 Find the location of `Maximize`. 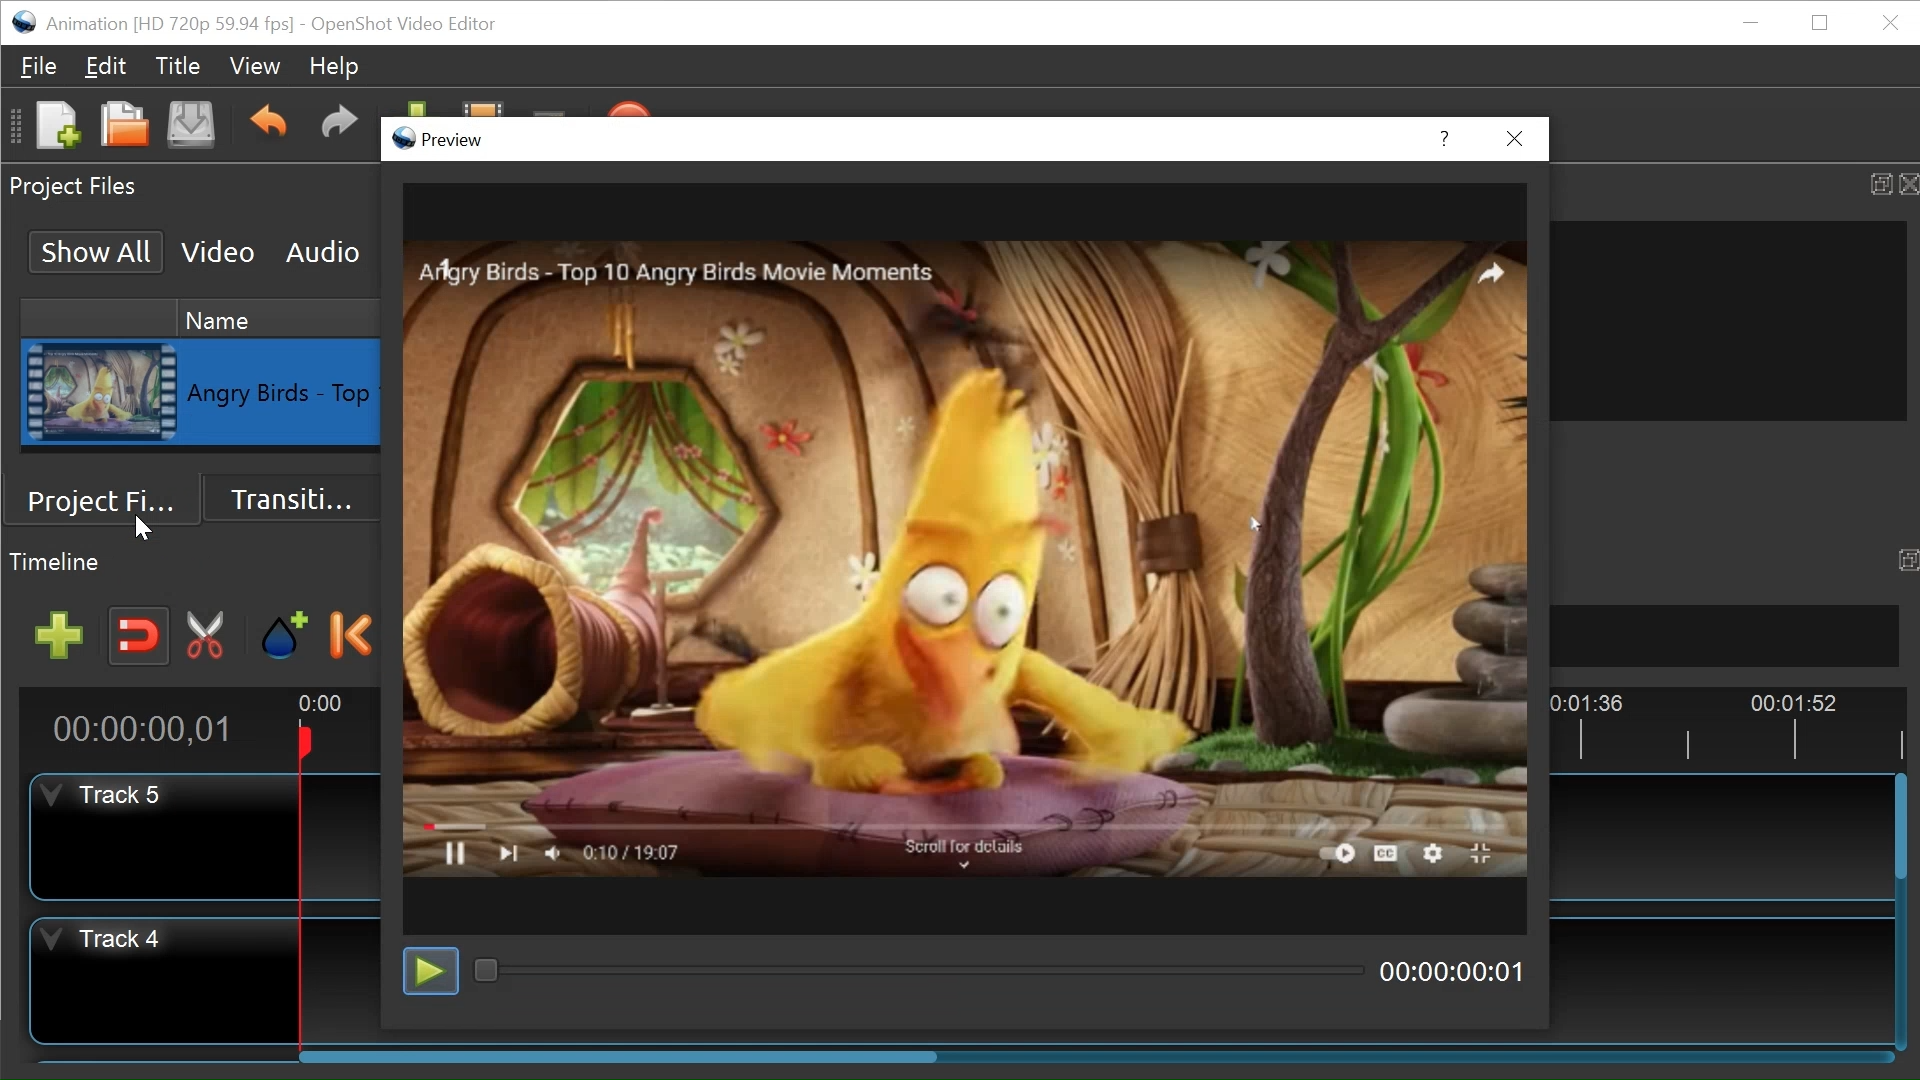

Maximize is located at coordinates (1906, 559).